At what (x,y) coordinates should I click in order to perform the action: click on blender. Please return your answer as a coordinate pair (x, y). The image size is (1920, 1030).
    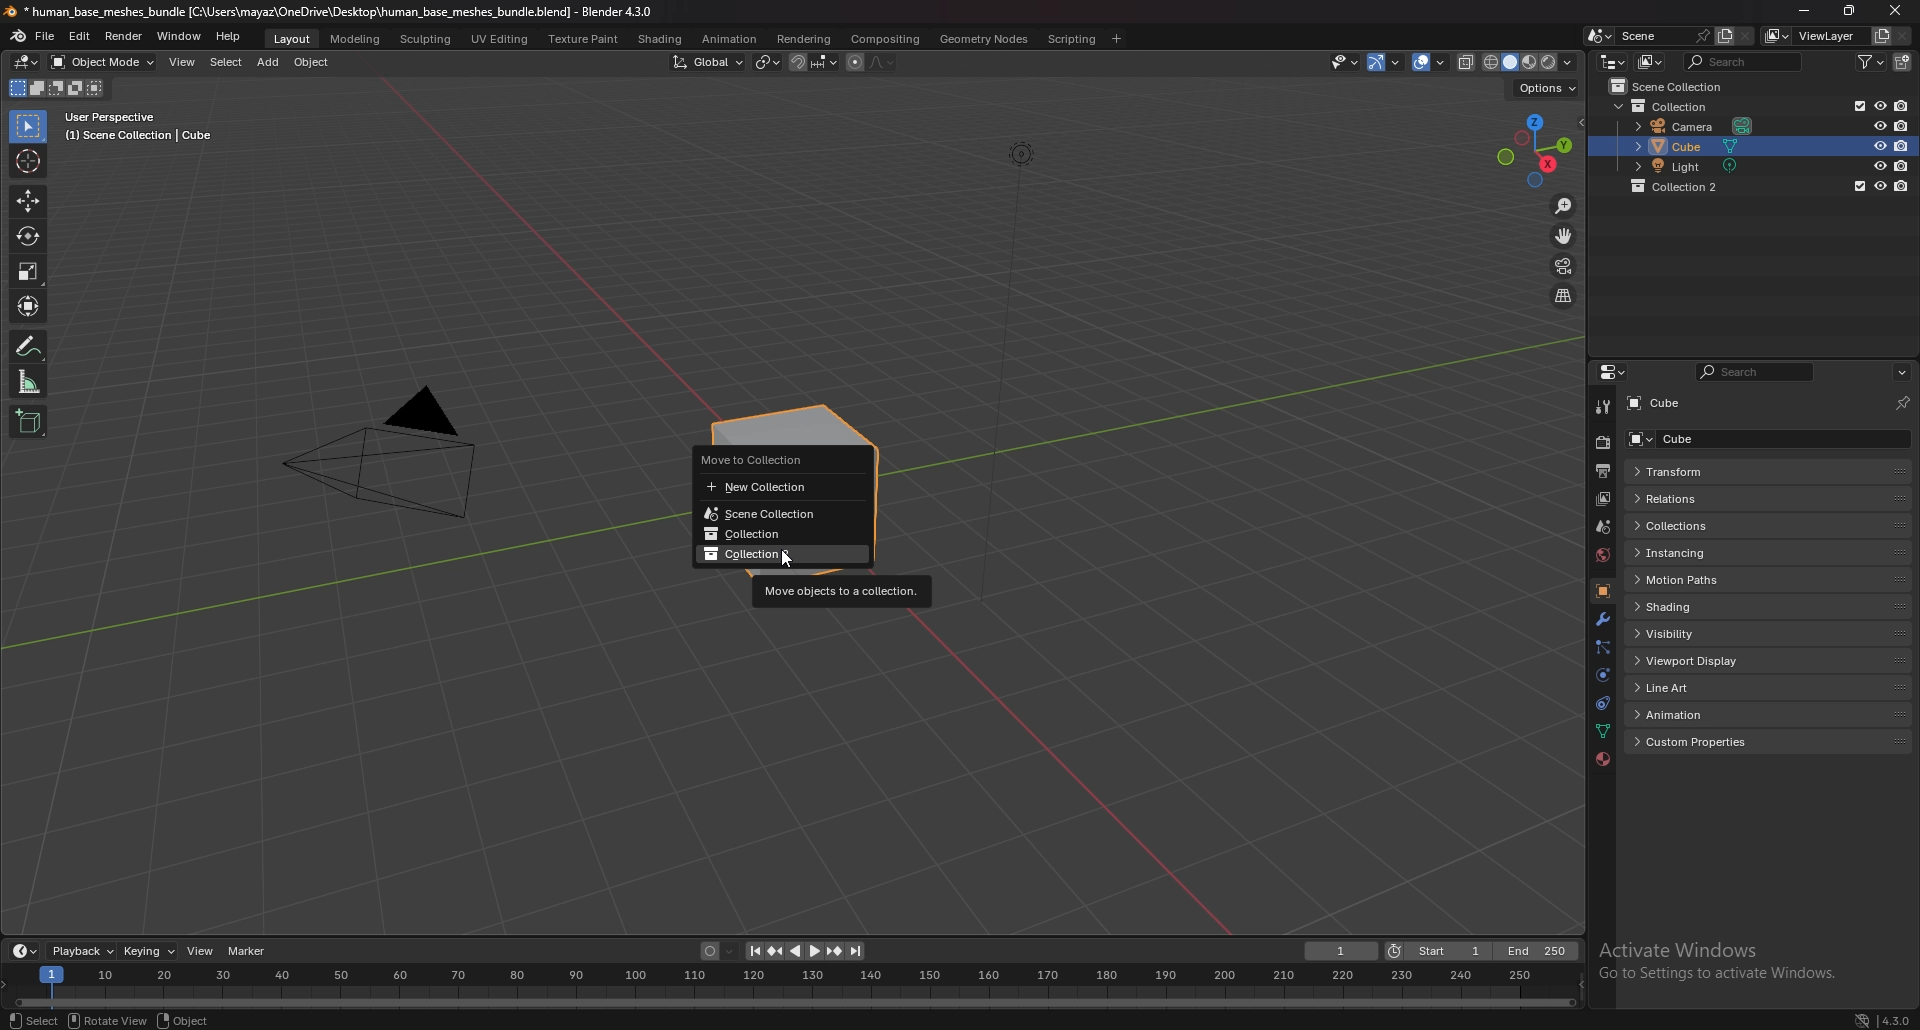
    Looking at the image, I should click on (20, 36).